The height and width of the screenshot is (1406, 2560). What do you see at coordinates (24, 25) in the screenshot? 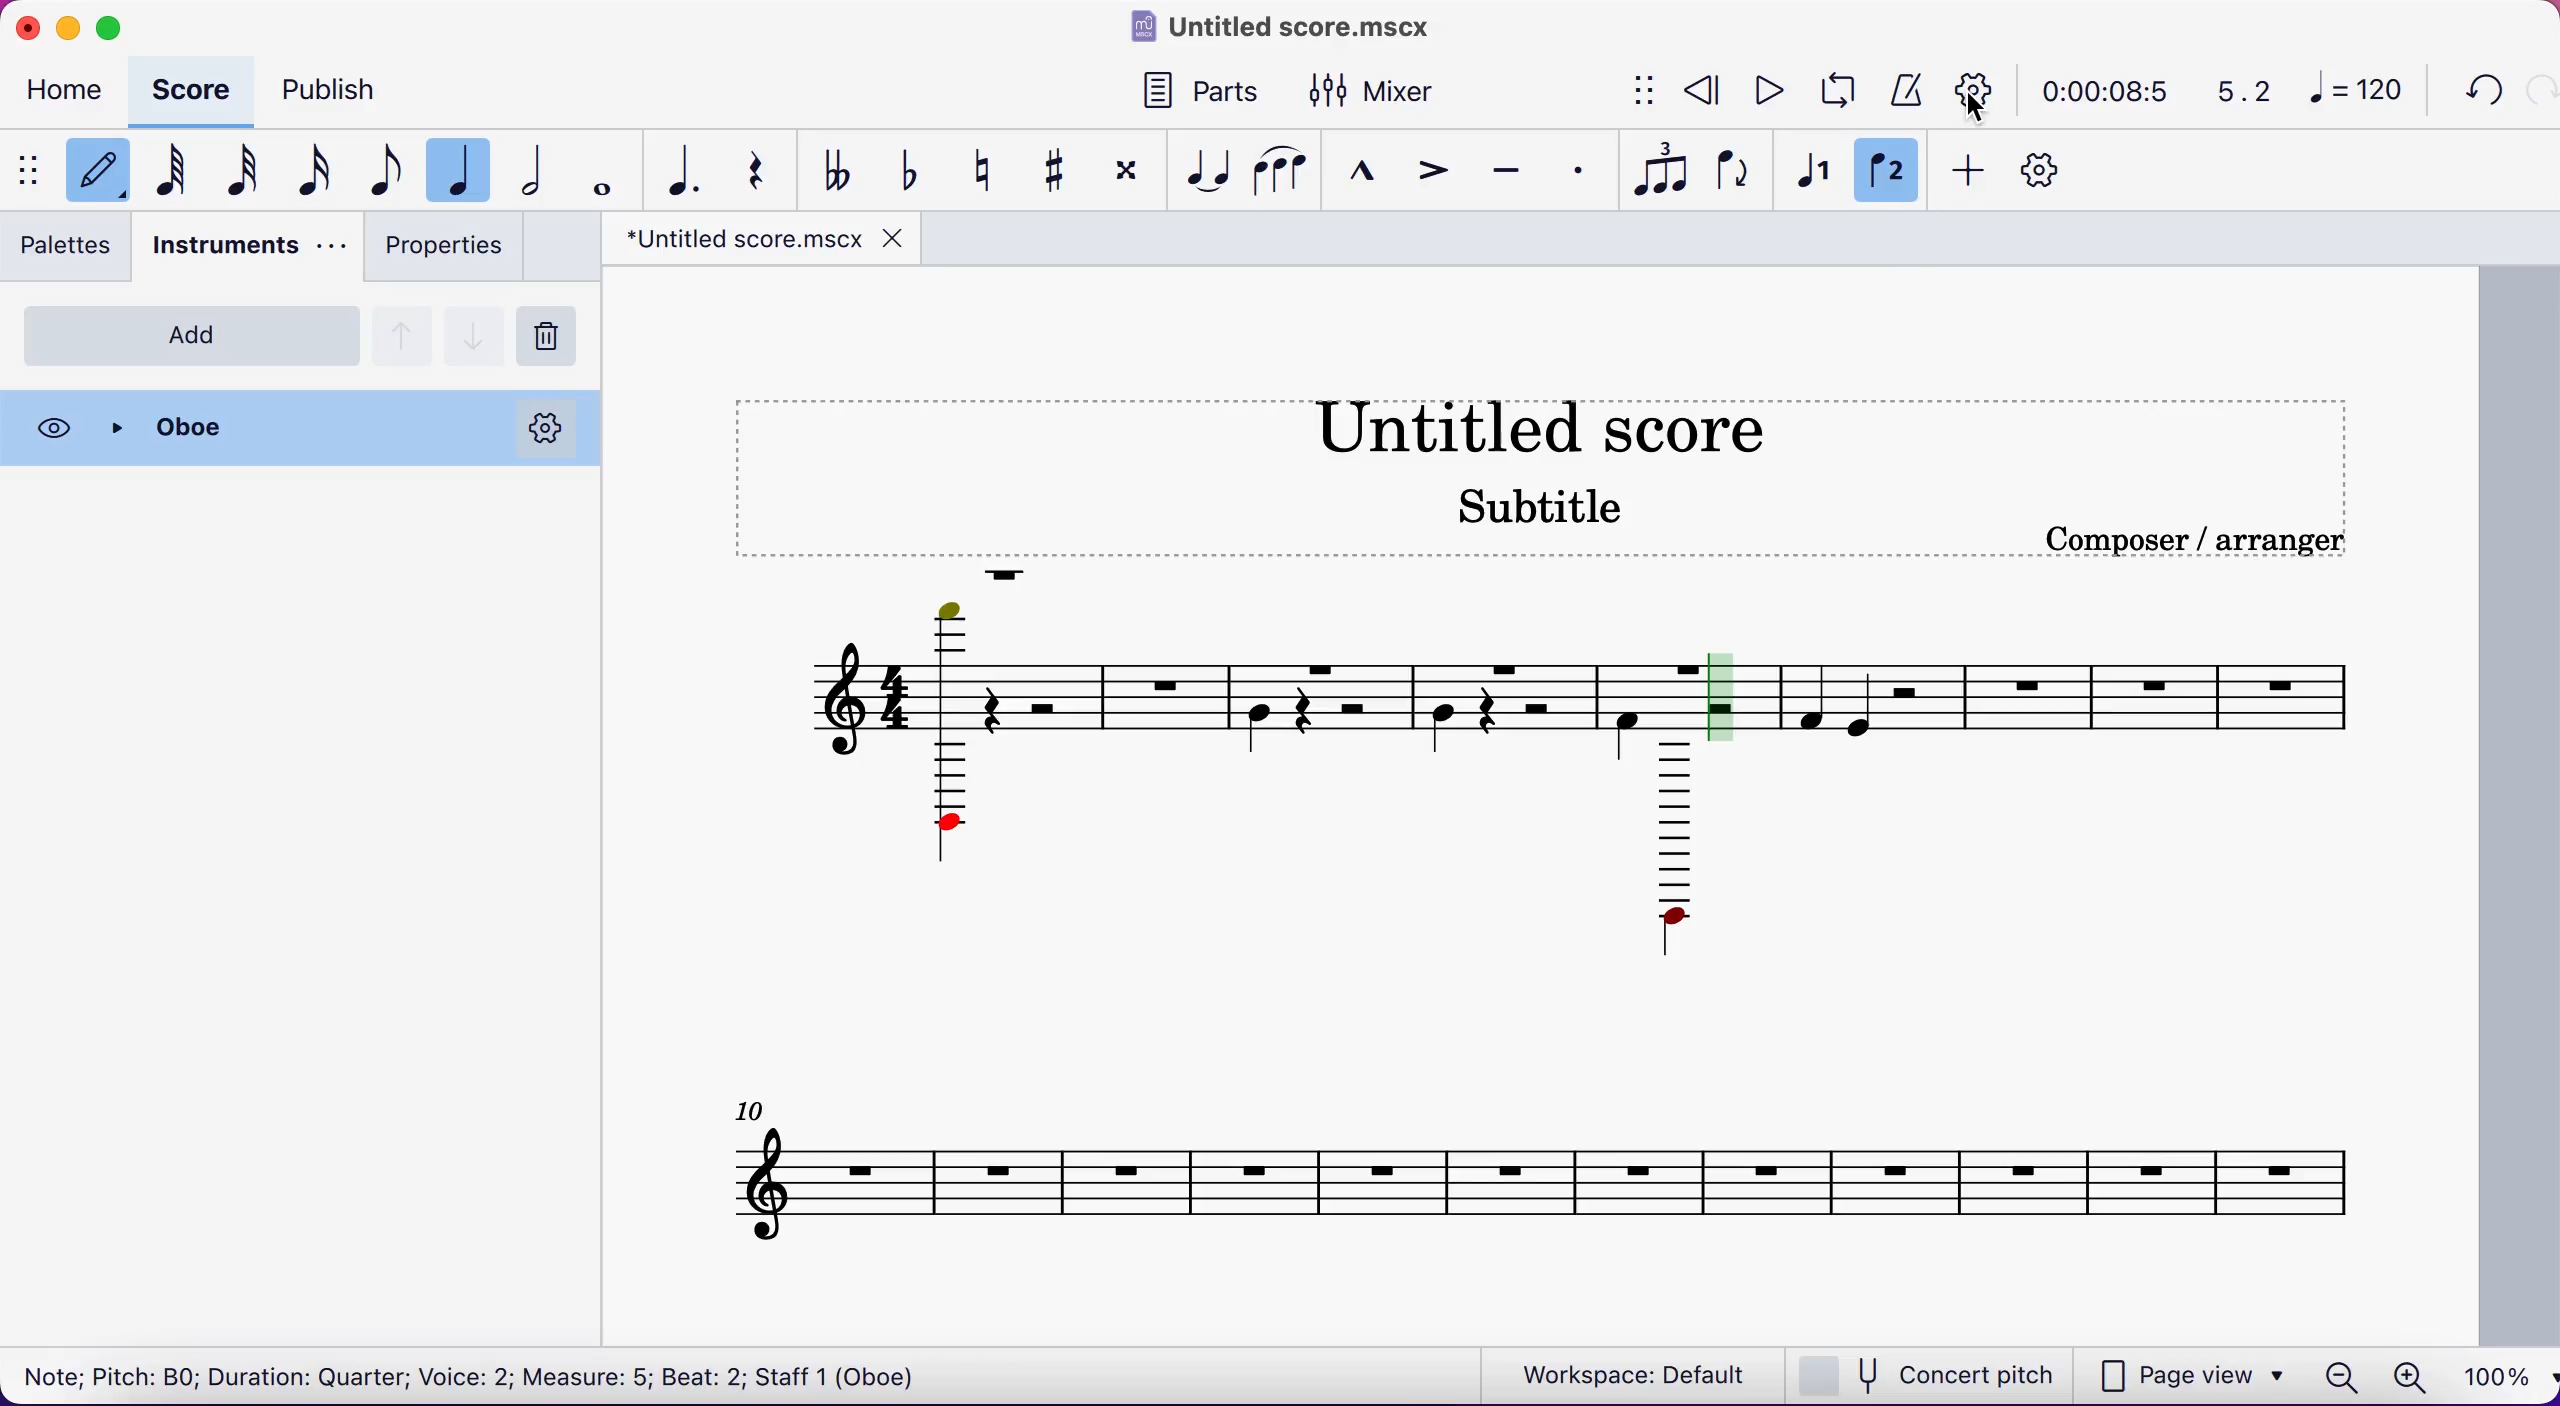
I see `close` at bounding box center [24, 25].